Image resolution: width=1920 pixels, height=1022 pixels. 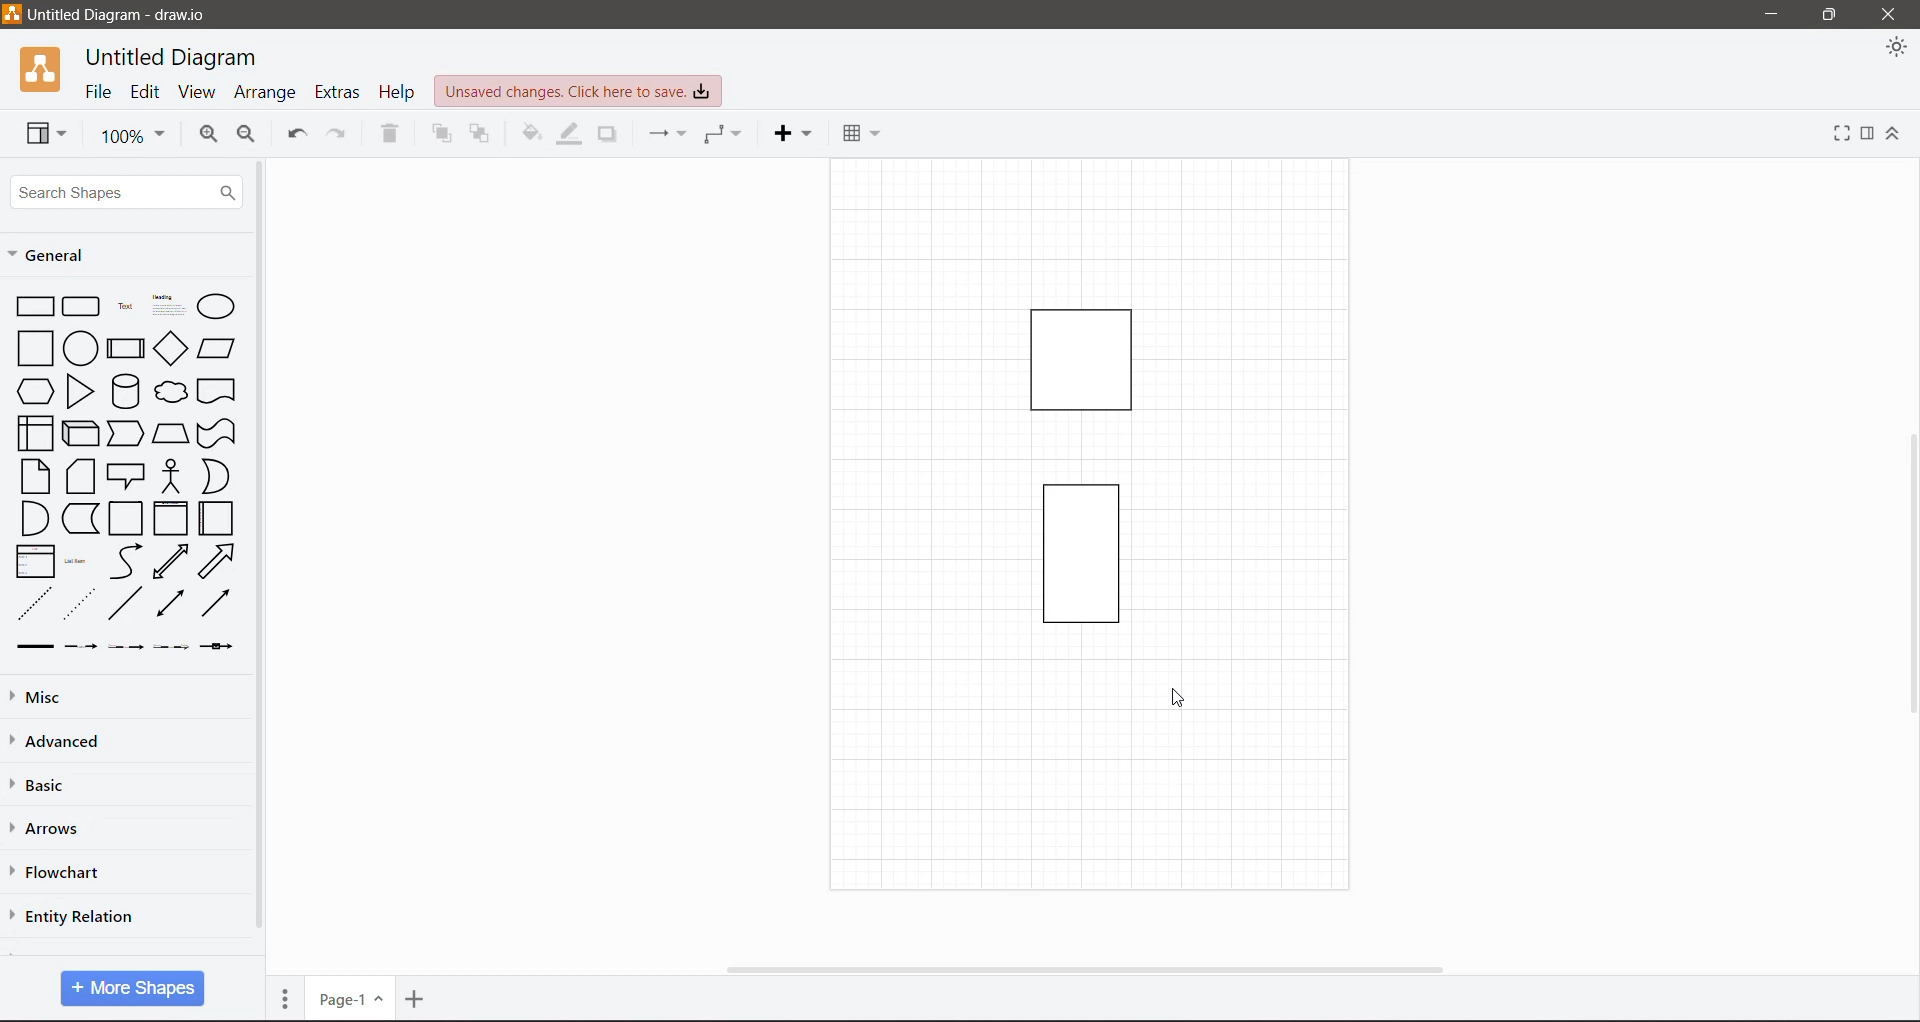 What do you see at coordinates (61, 258) in the screenshot?
I see `General` at bounding box center [61, 258].